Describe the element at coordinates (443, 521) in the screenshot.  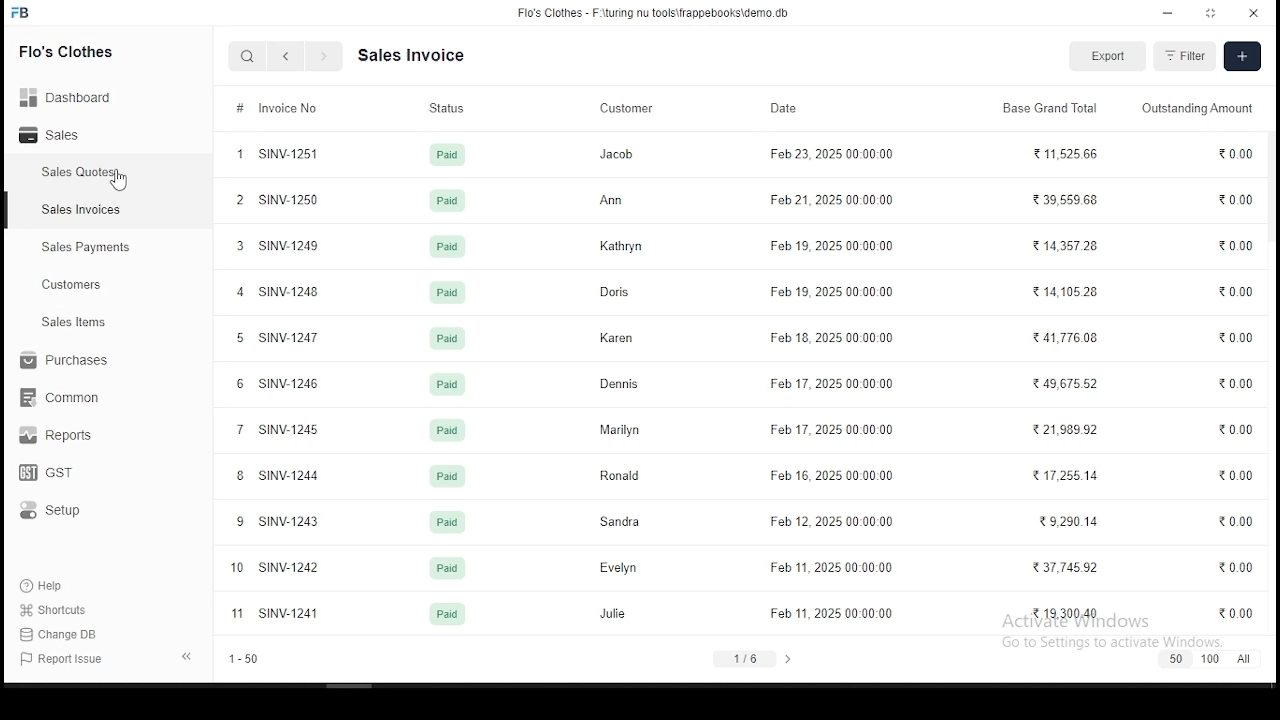
I see `paid` at that location.